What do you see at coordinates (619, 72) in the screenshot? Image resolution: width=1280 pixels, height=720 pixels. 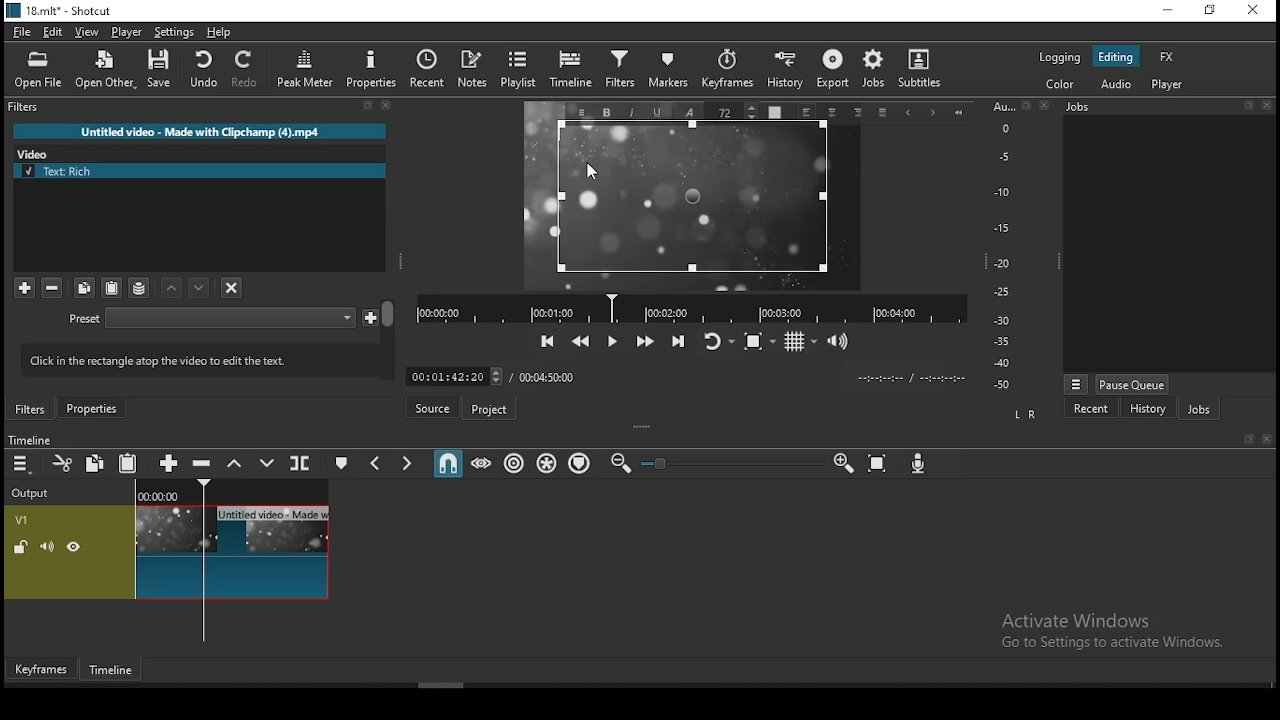 I see `filters` at bounding box center [619, 72].